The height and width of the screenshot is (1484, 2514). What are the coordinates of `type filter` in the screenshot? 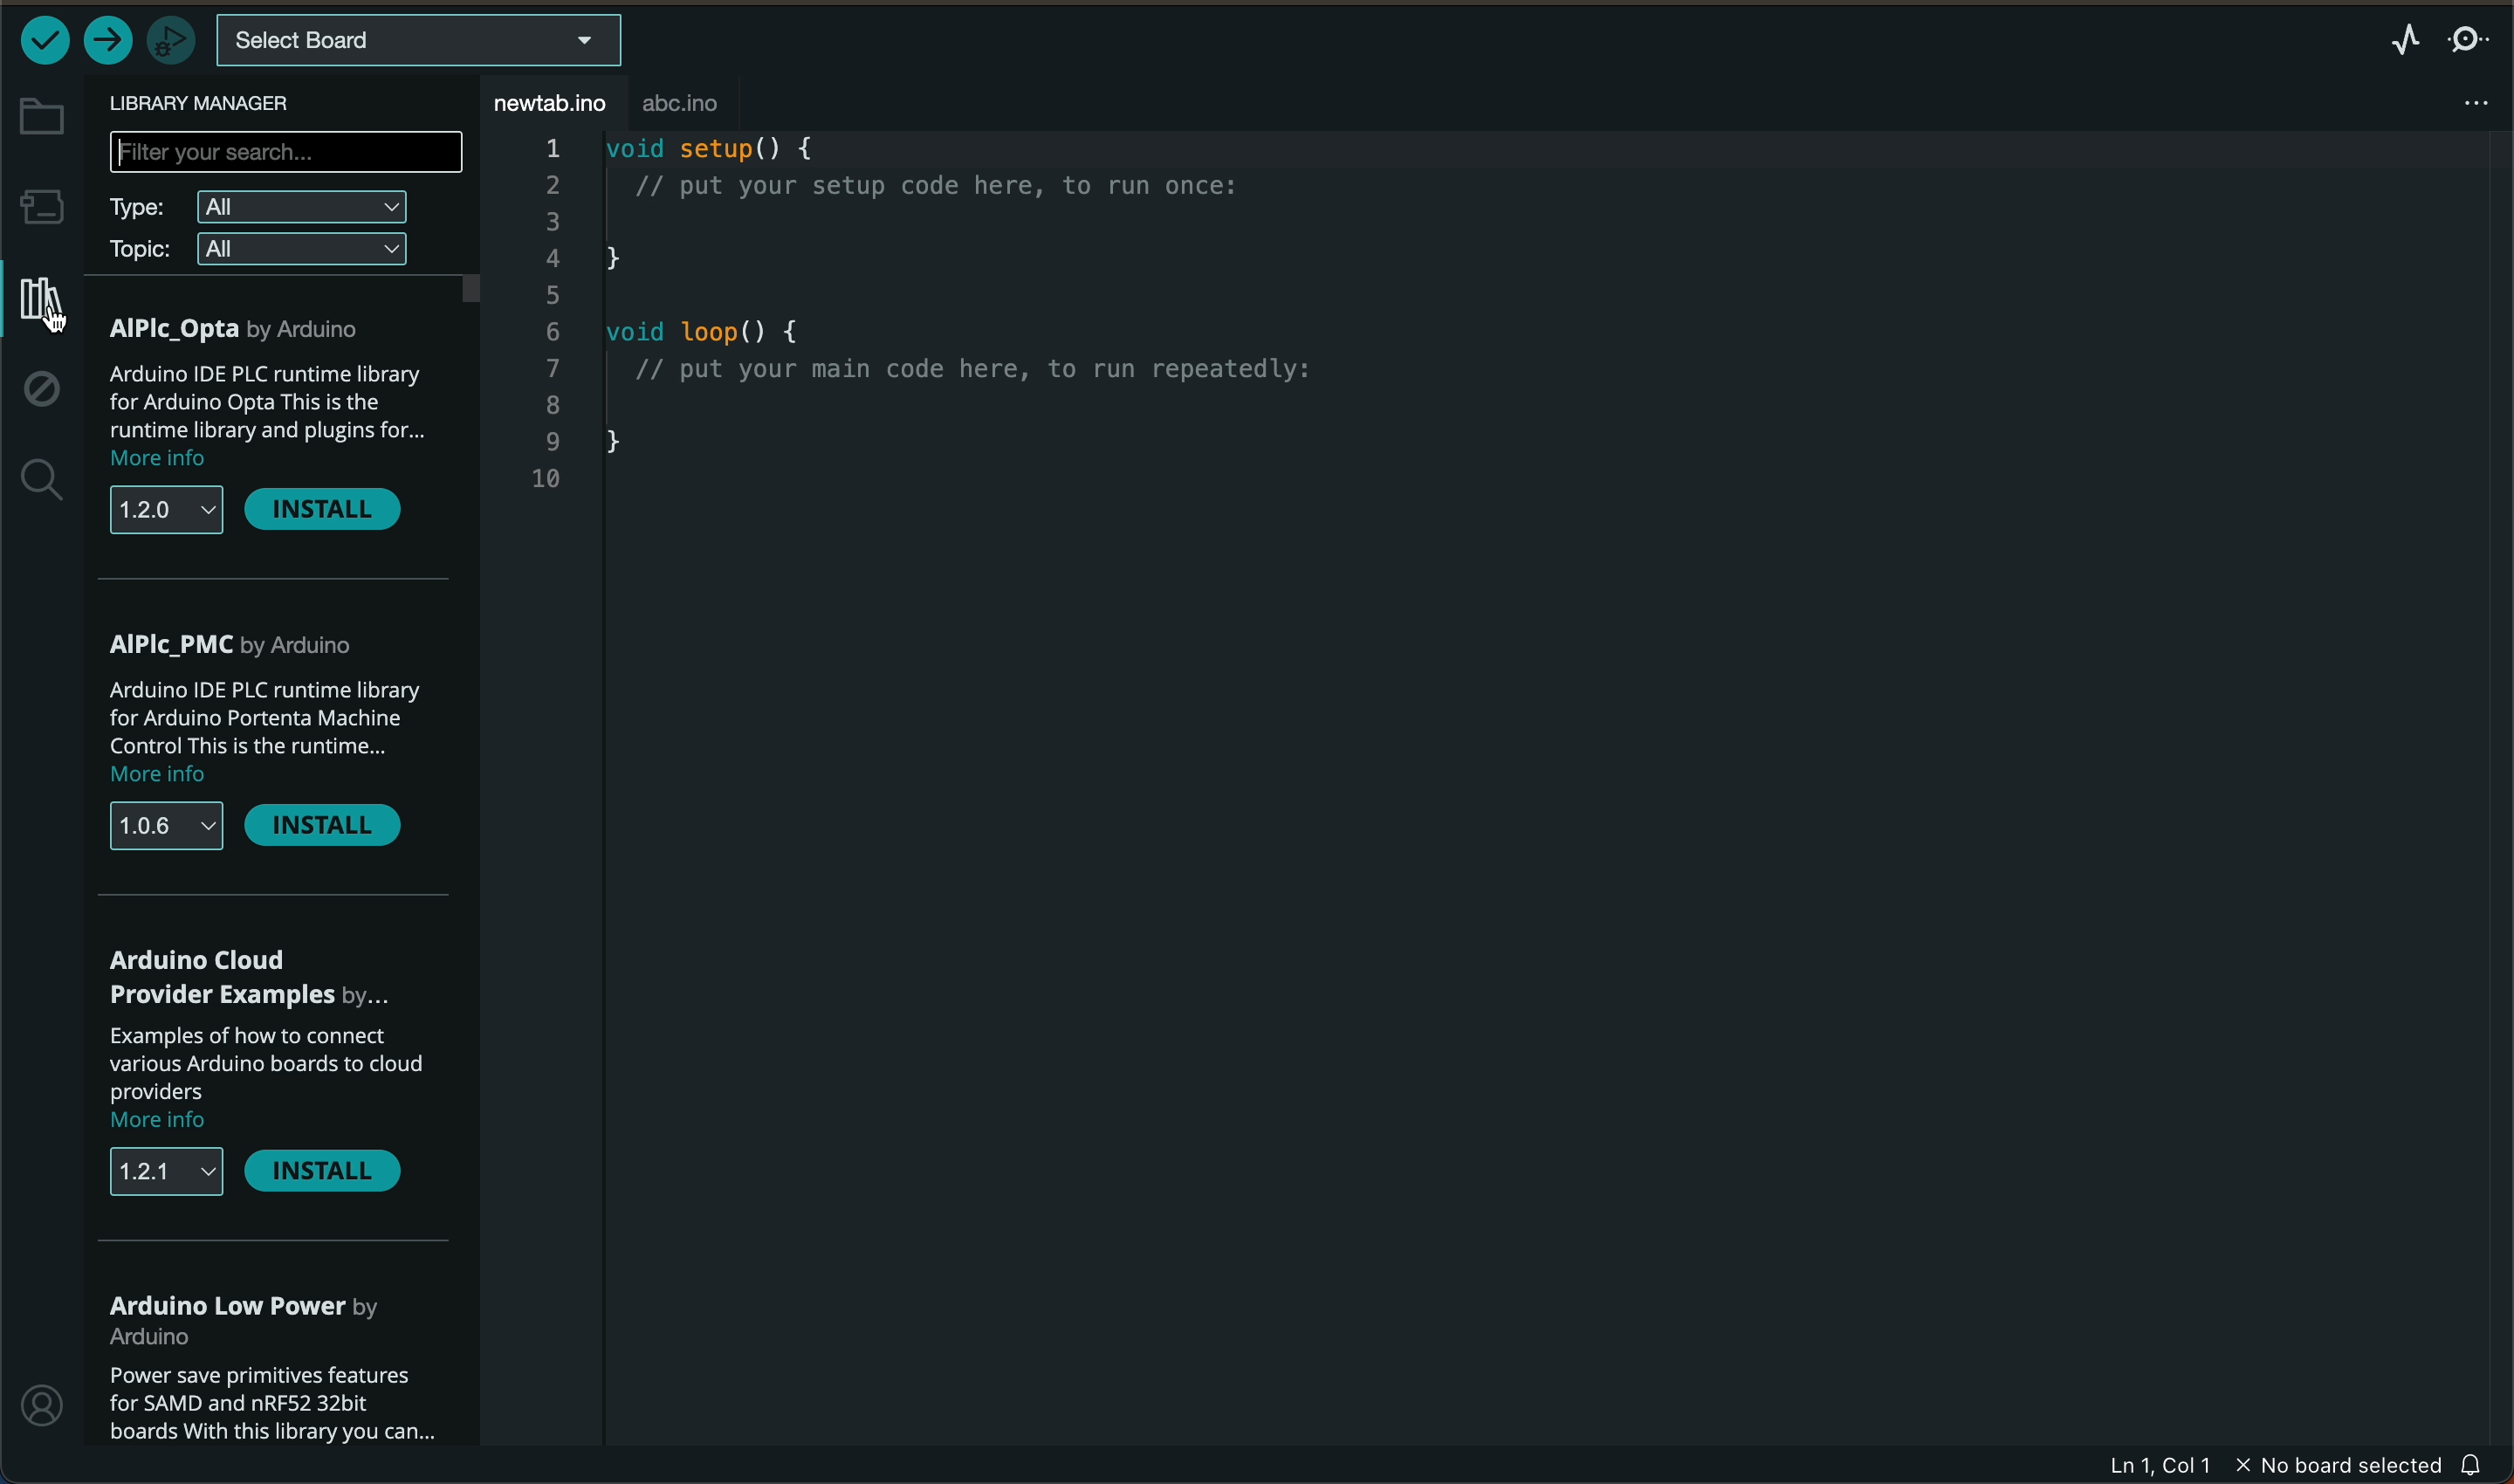 It's located at (266, 209).